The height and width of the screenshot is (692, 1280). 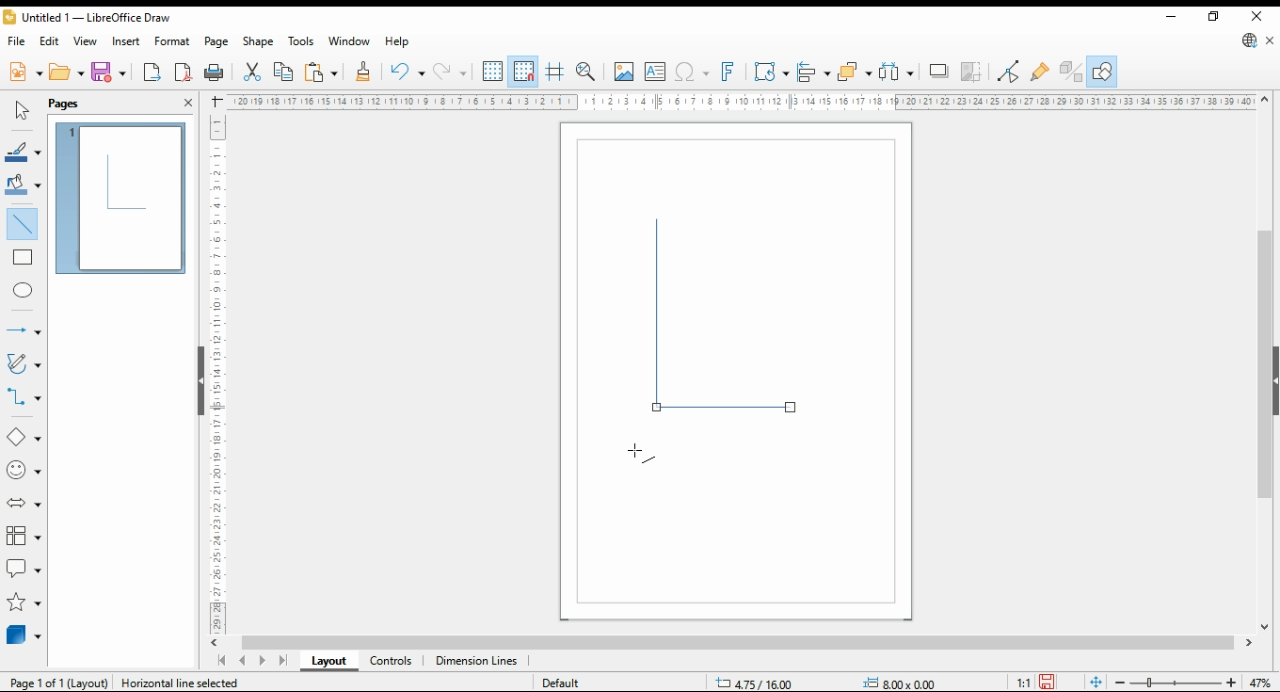 I want to click on window, so click(x=350, y=43).